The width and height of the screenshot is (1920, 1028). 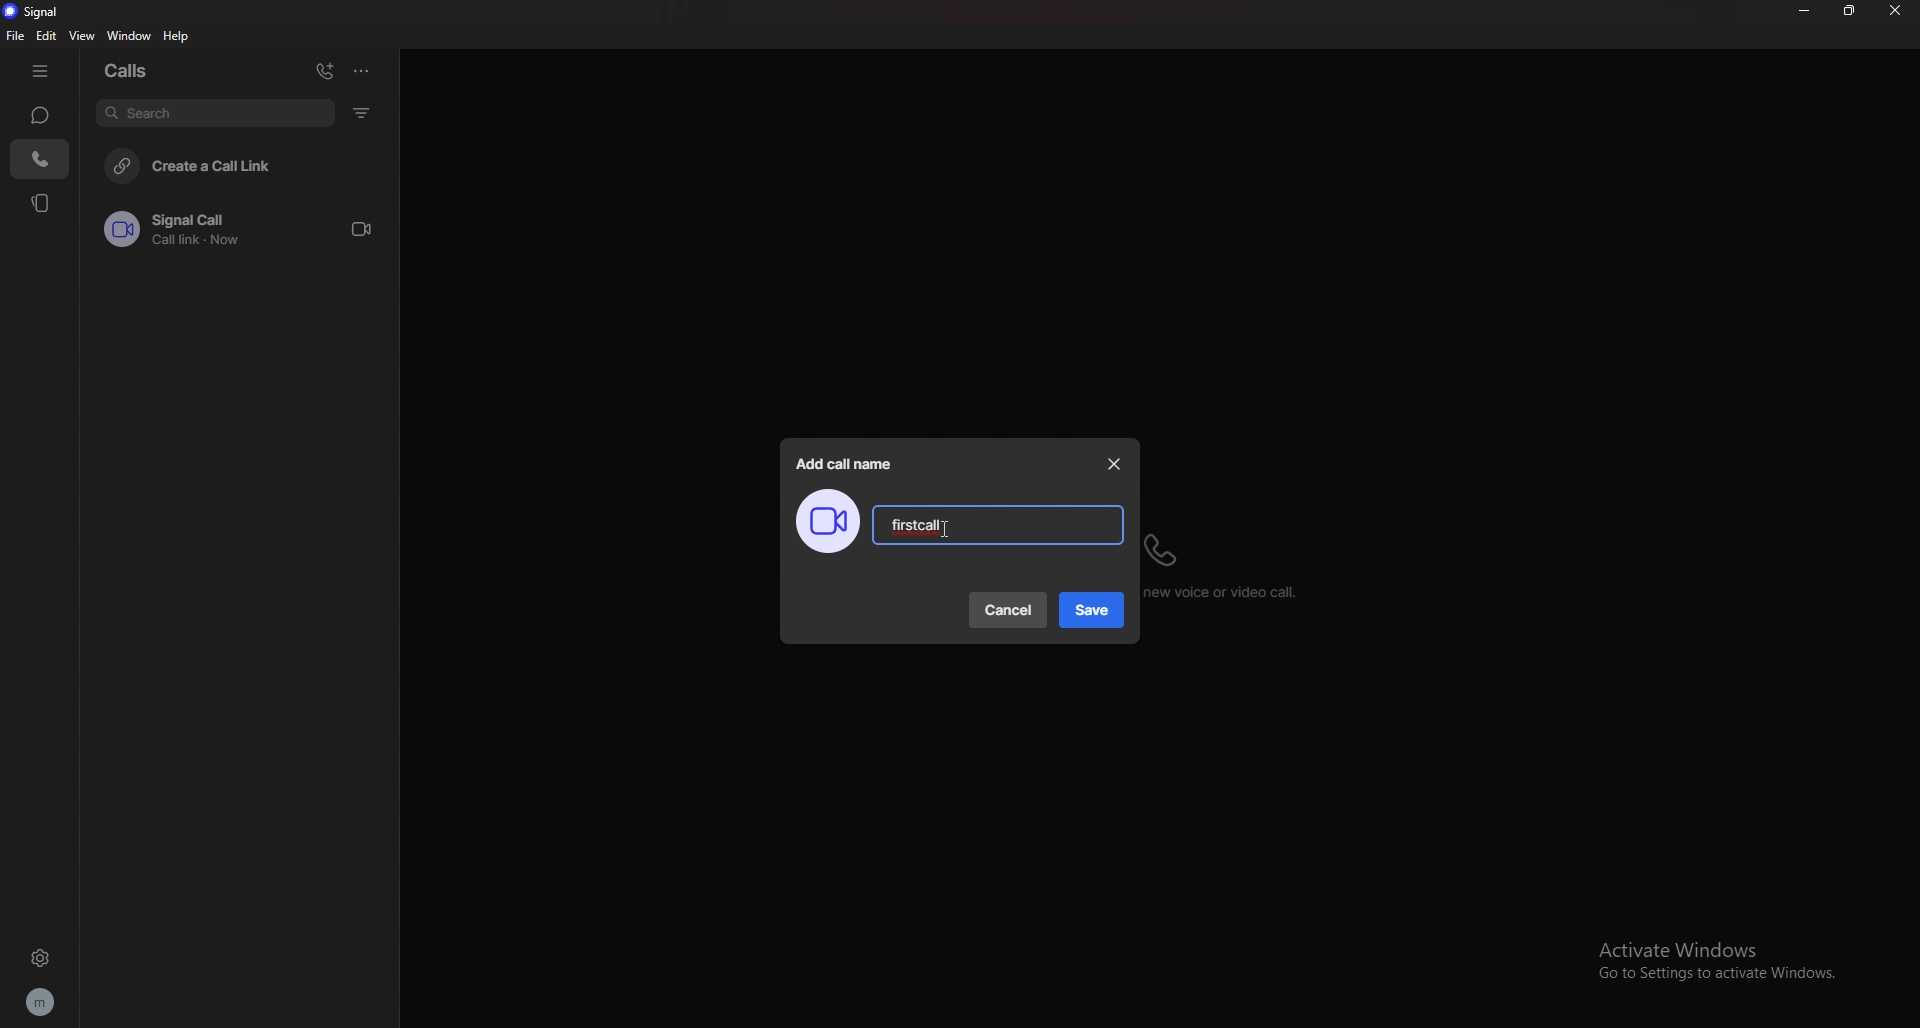 What do you see at coordinates (1010, 610) in the screenshot?
I see `cancel` at bounding box center [1010, 610].